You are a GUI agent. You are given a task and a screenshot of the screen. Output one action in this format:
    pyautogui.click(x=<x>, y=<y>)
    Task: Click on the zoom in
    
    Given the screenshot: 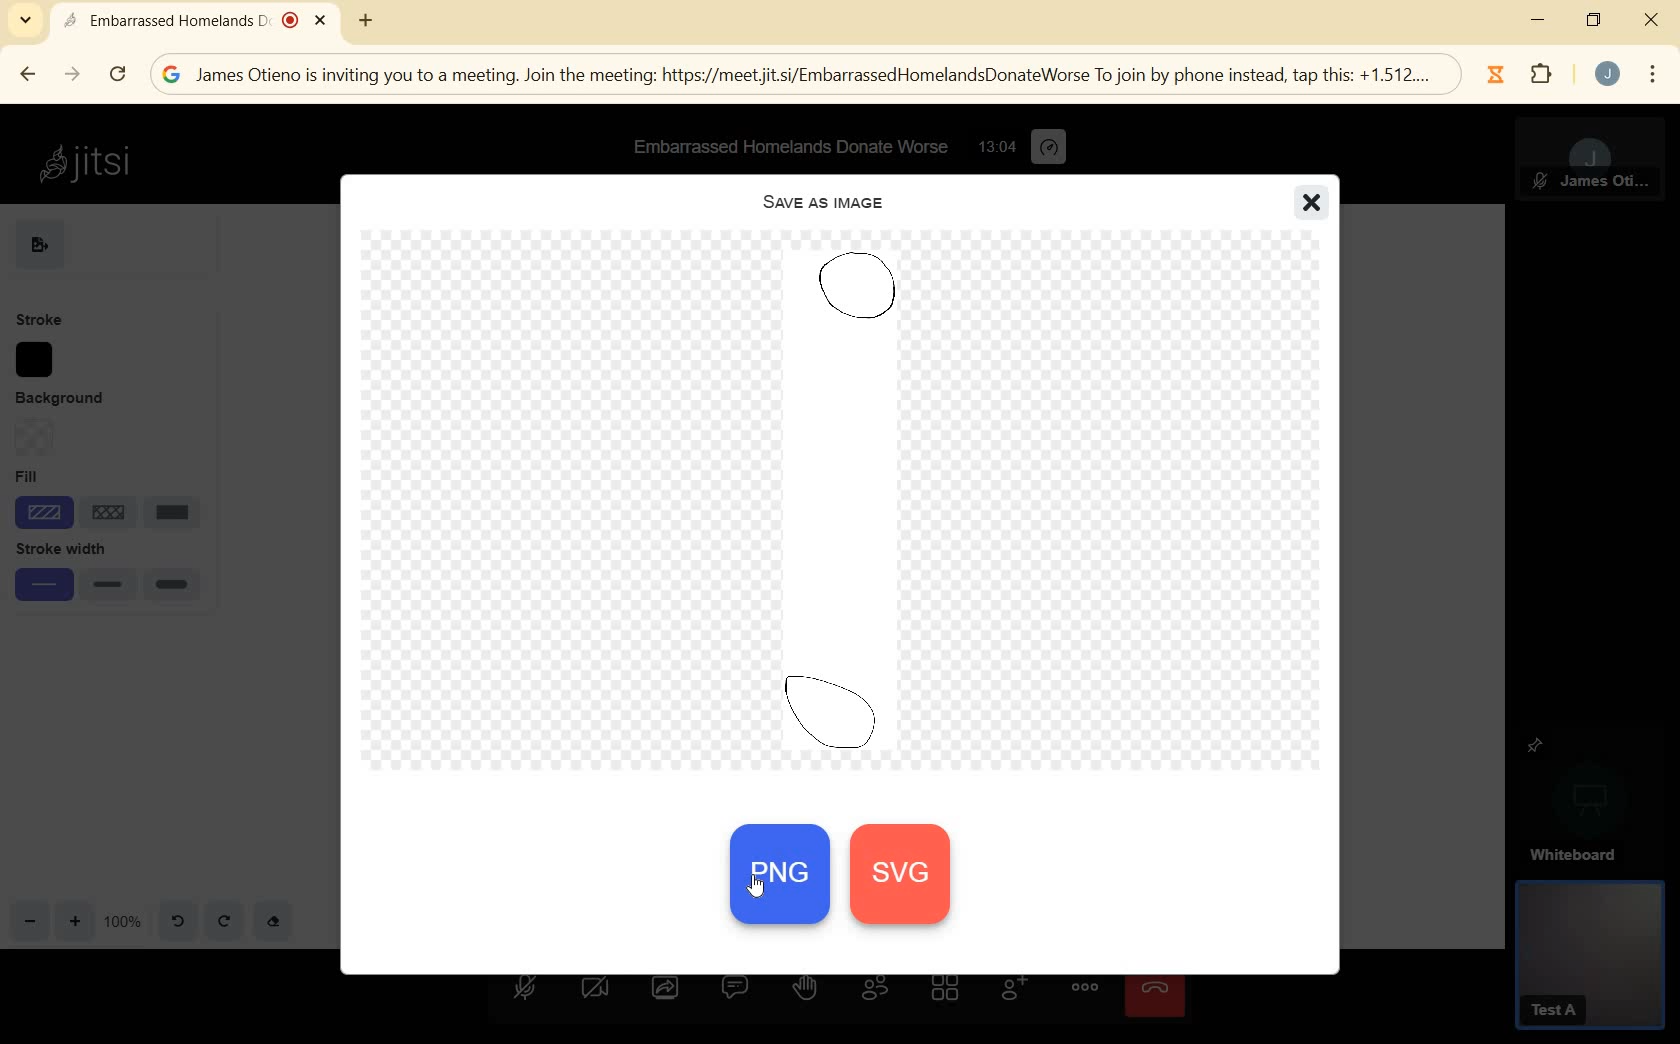 What is the action you would take?
    pyautogui.click(x=76, y=922)
    